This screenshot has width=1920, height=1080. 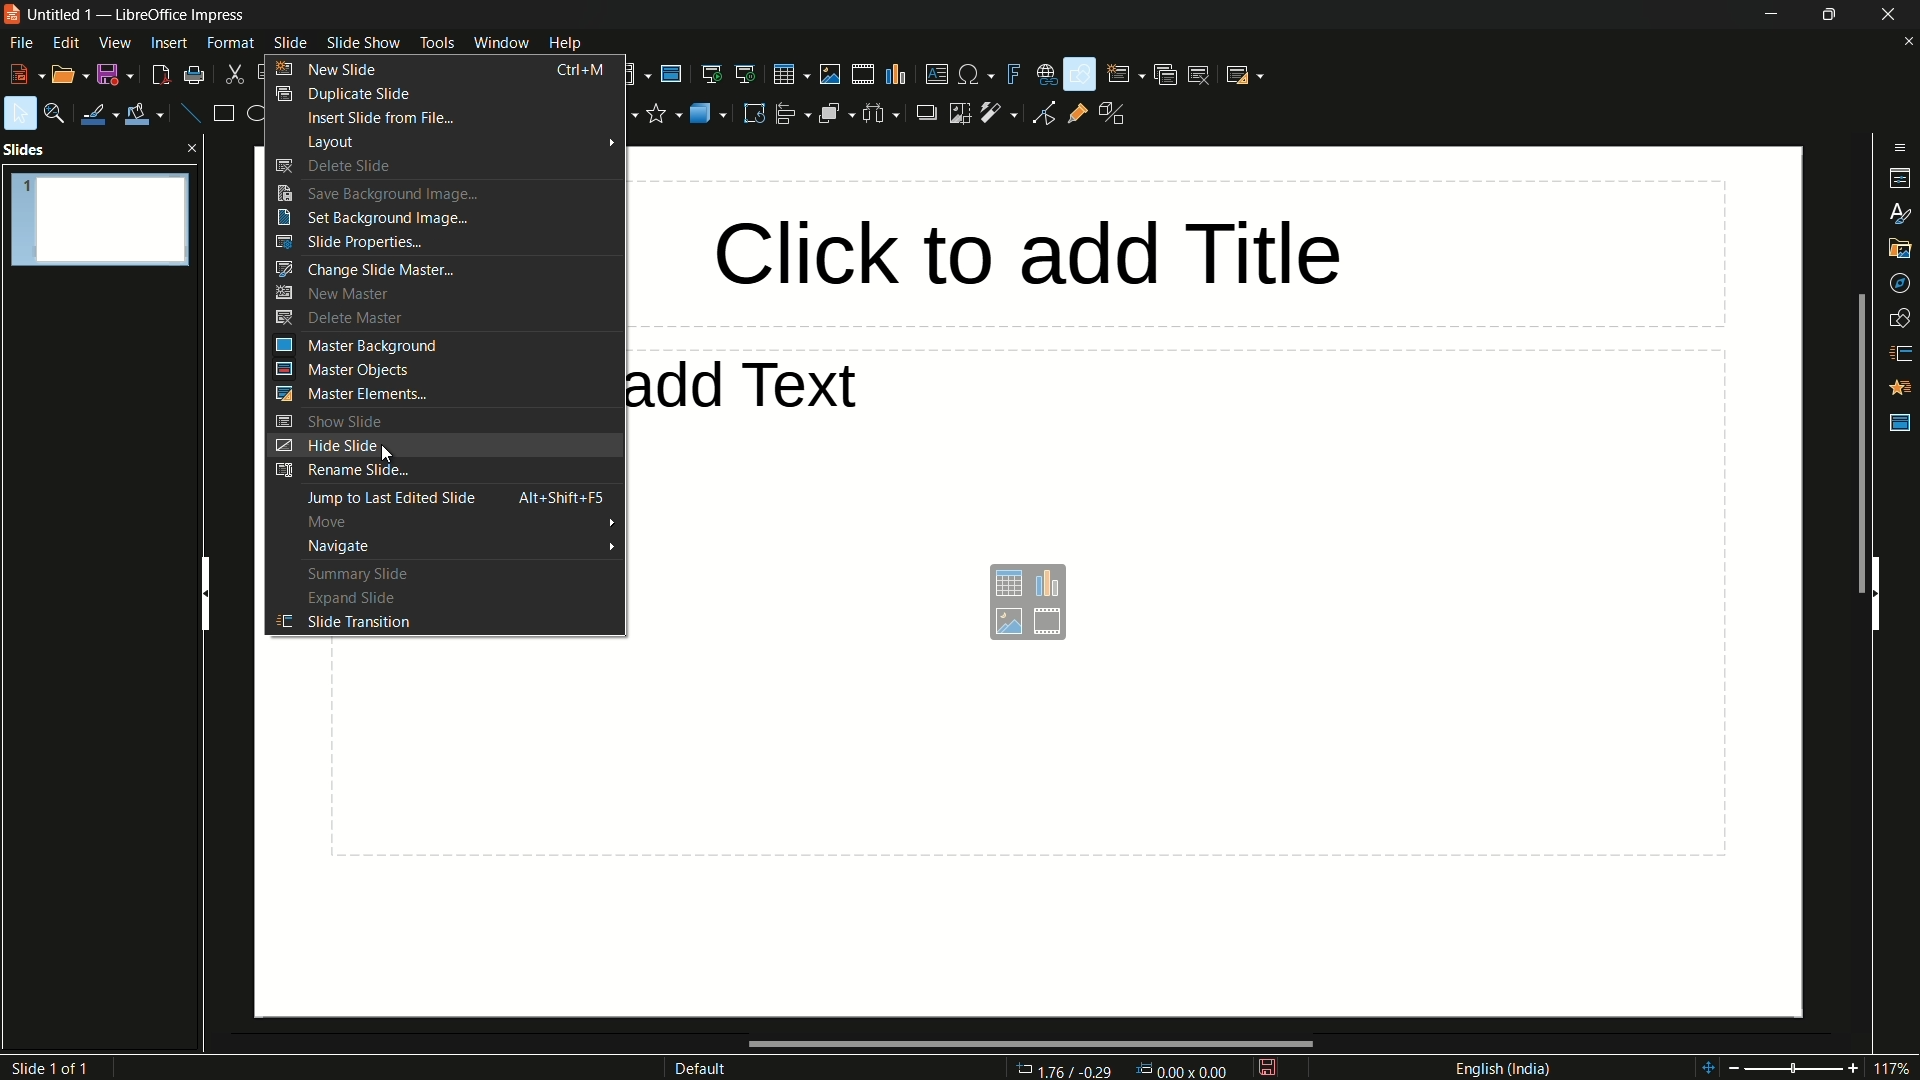 I want to click on zoom out, so click(x=1733, y=1068).